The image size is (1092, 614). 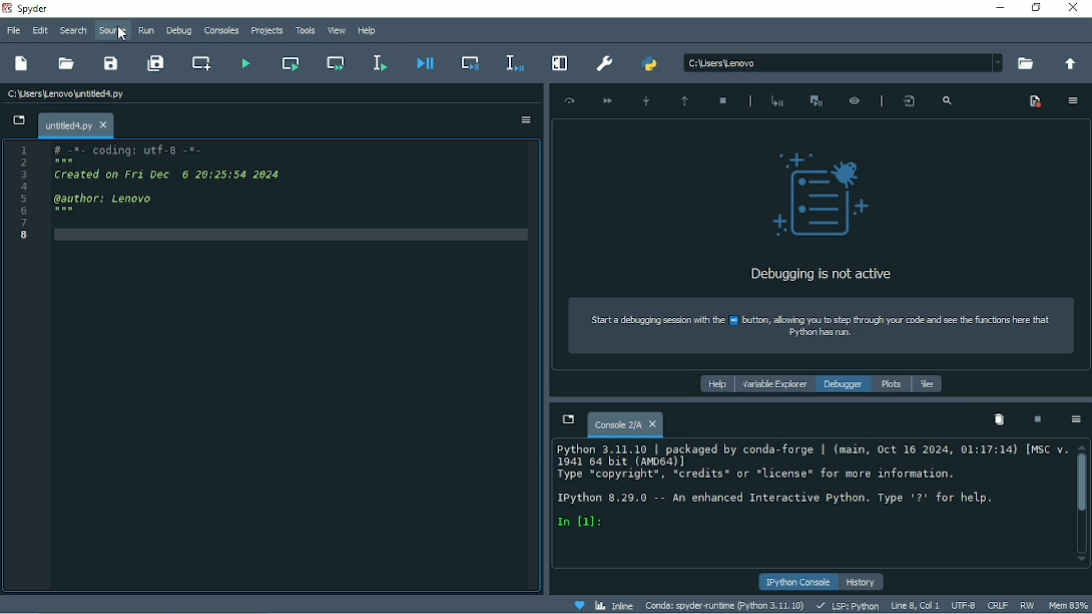 What do you see at coordinates (1002, 8) in the screenshot?
I see `Minimize` at bounding box center [1002, 8].